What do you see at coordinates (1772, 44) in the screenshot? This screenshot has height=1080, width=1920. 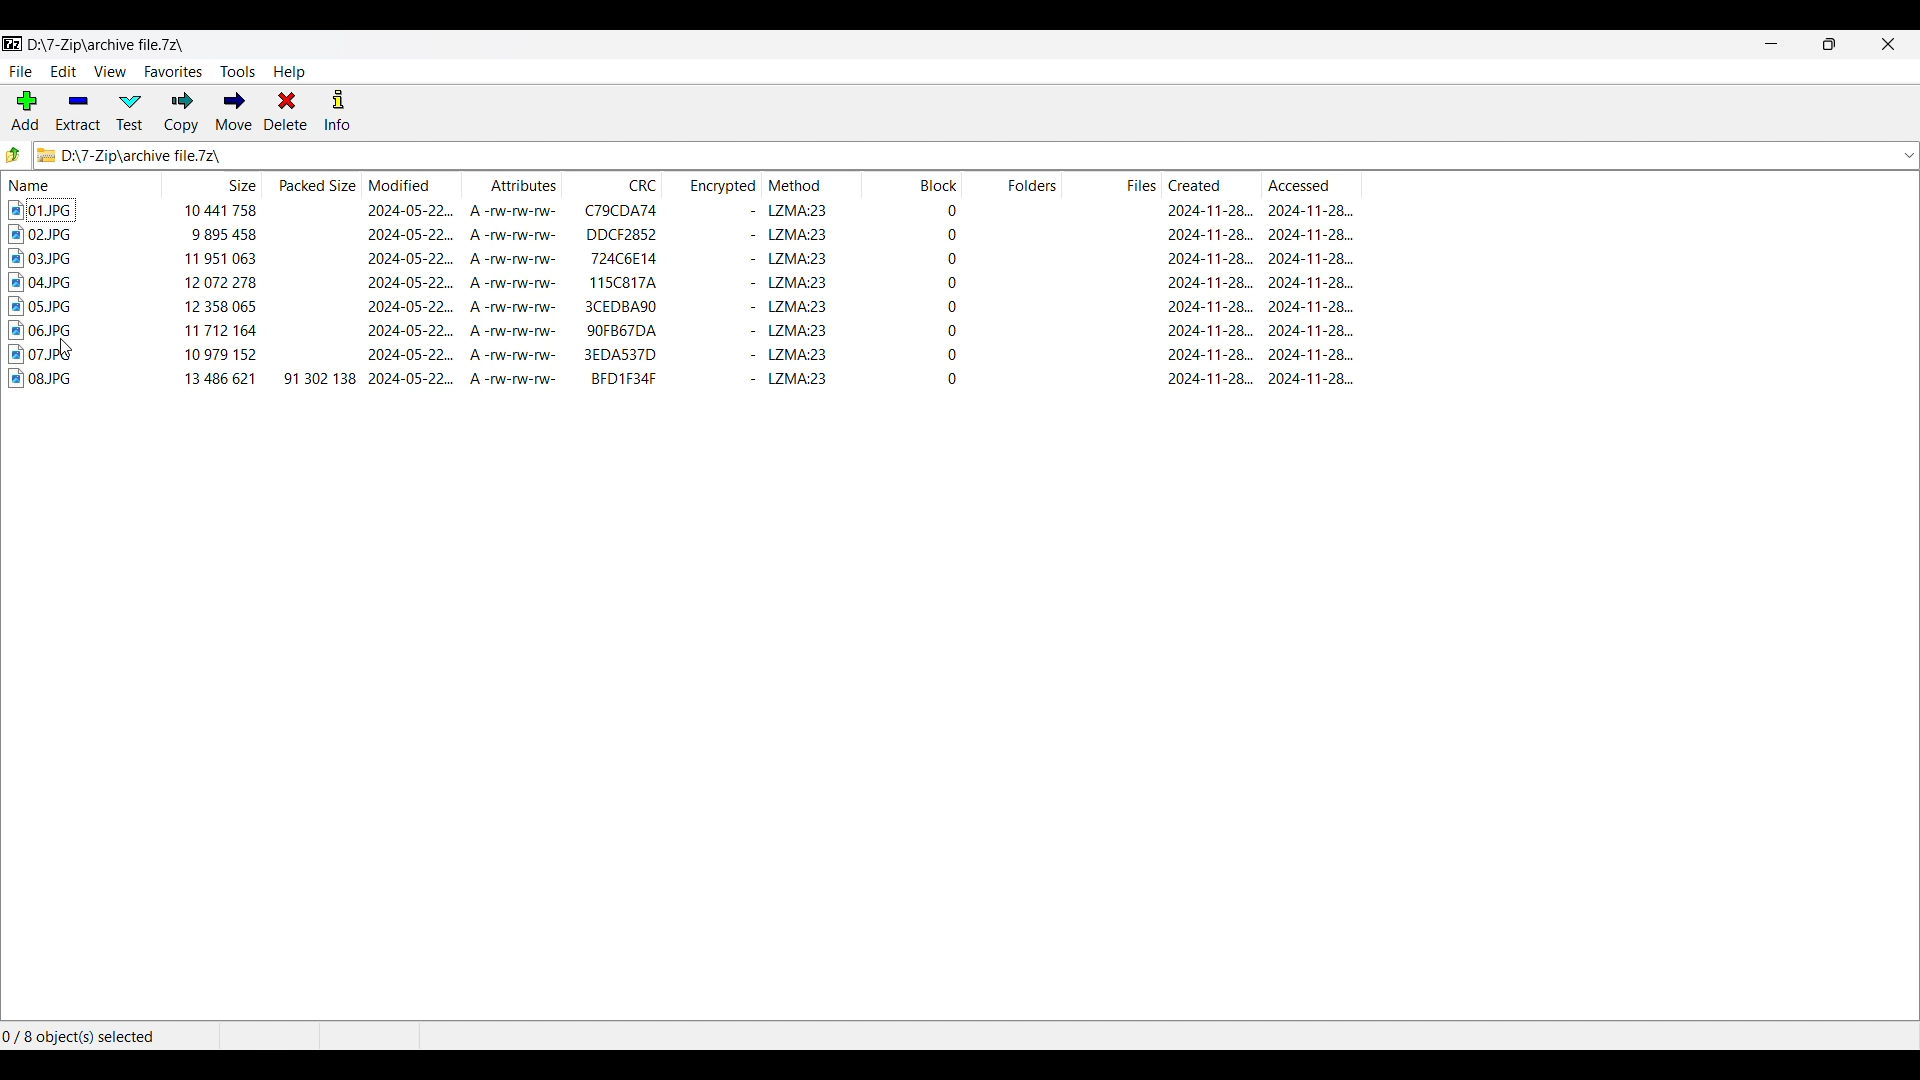 I see `Minimize` at bounding box center [1772, 44].